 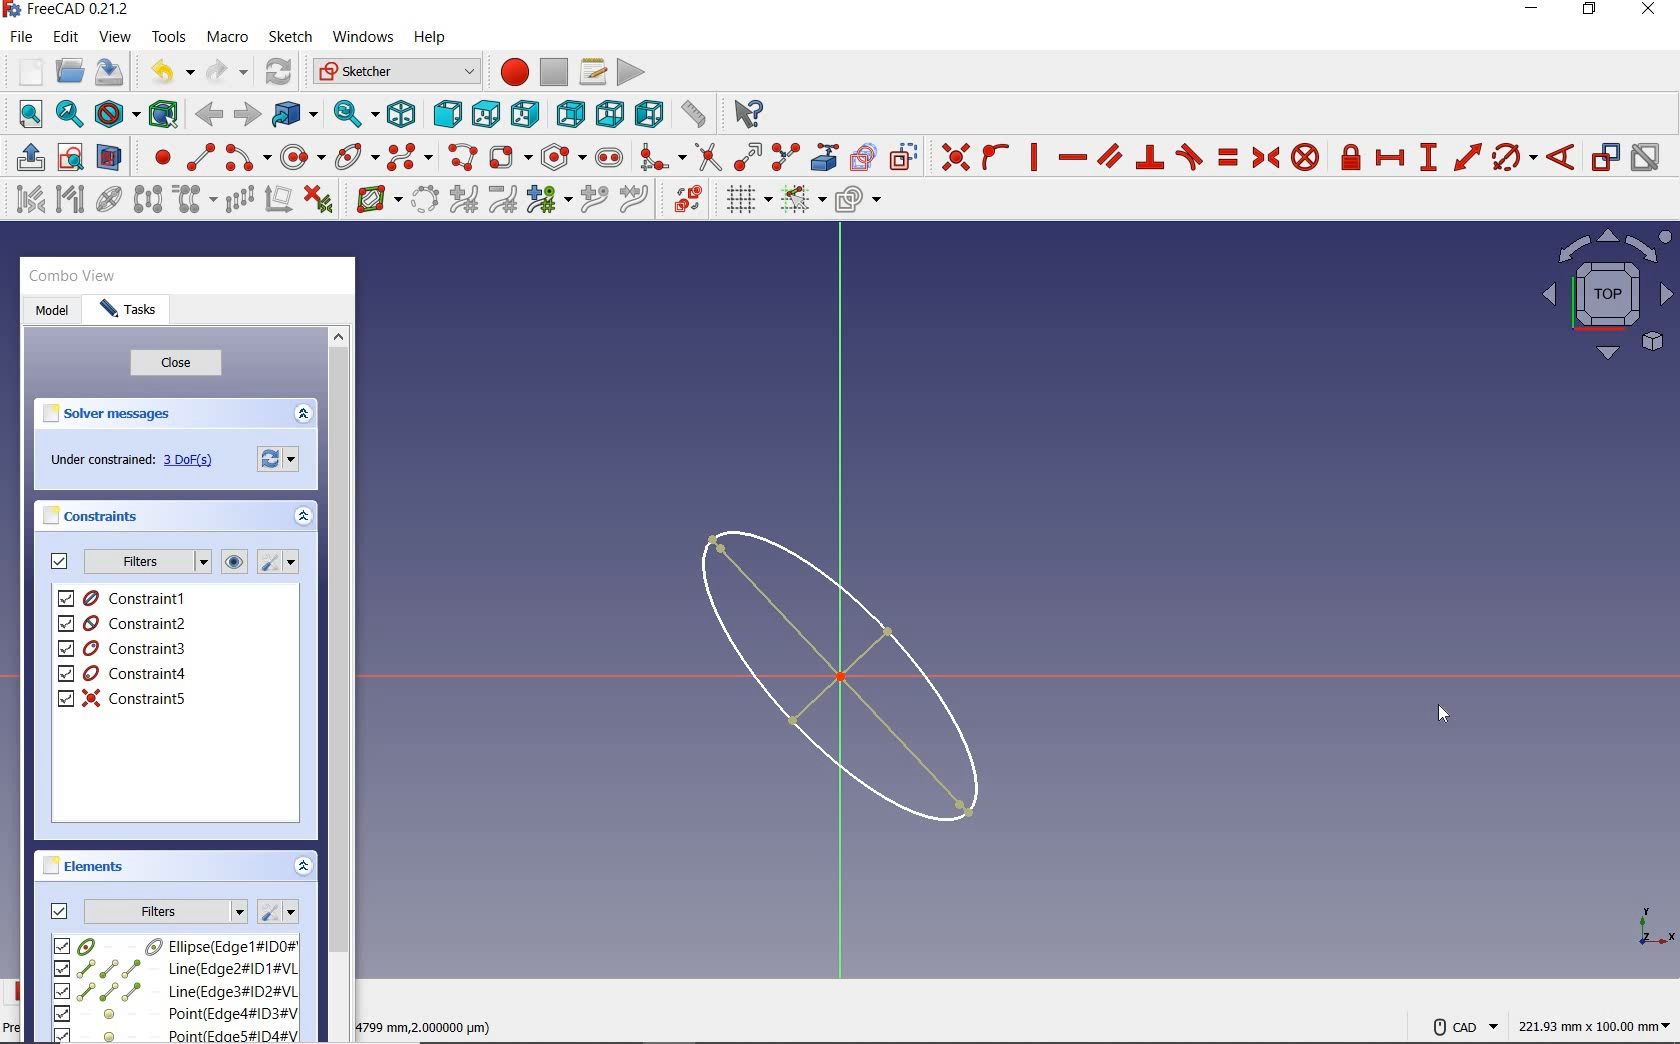 I want to click on delete all constraints, so click(x=318, y=198).